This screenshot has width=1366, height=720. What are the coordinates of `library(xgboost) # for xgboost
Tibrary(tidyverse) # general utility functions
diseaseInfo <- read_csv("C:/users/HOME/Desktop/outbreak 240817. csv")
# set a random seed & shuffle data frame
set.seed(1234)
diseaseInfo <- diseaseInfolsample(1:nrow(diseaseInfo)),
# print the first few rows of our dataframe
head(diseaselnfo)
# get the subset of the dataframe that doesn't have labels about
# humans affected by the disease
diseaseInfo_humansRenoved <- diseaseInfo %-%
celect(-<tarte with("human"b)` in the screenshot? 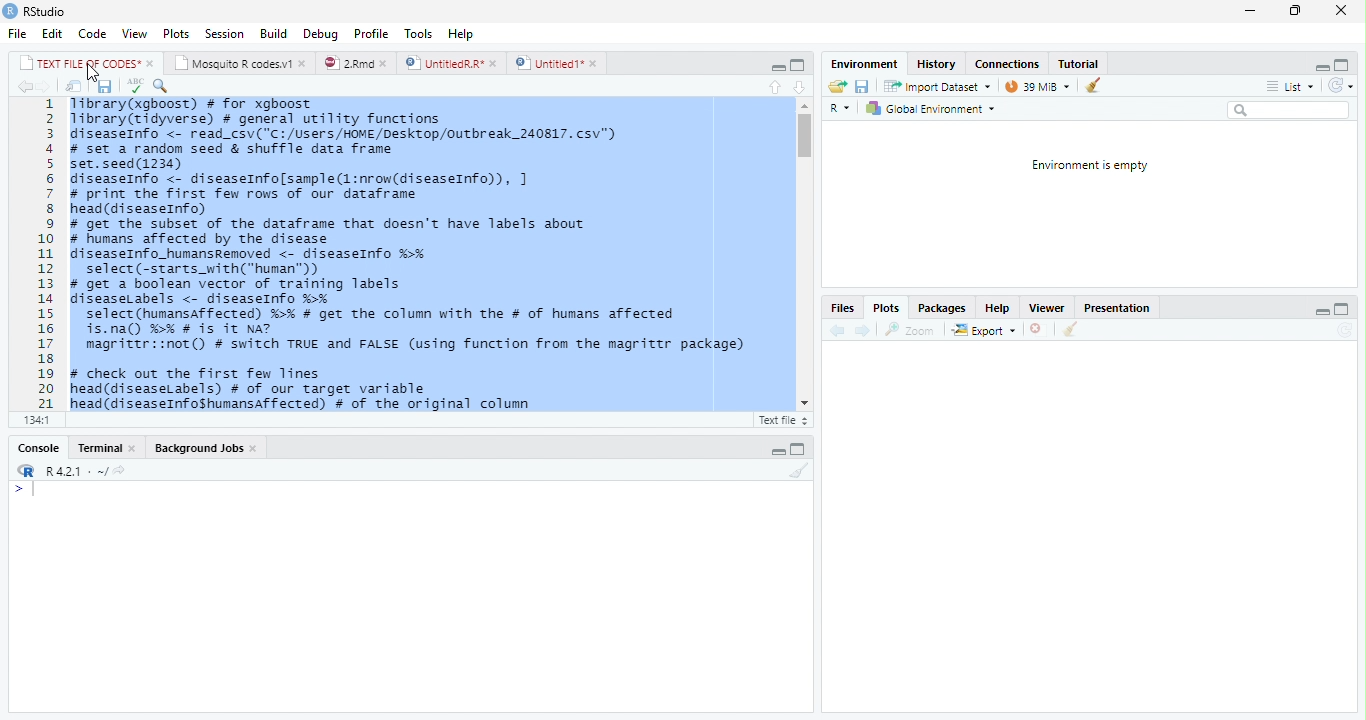 It's located at (354, 186).